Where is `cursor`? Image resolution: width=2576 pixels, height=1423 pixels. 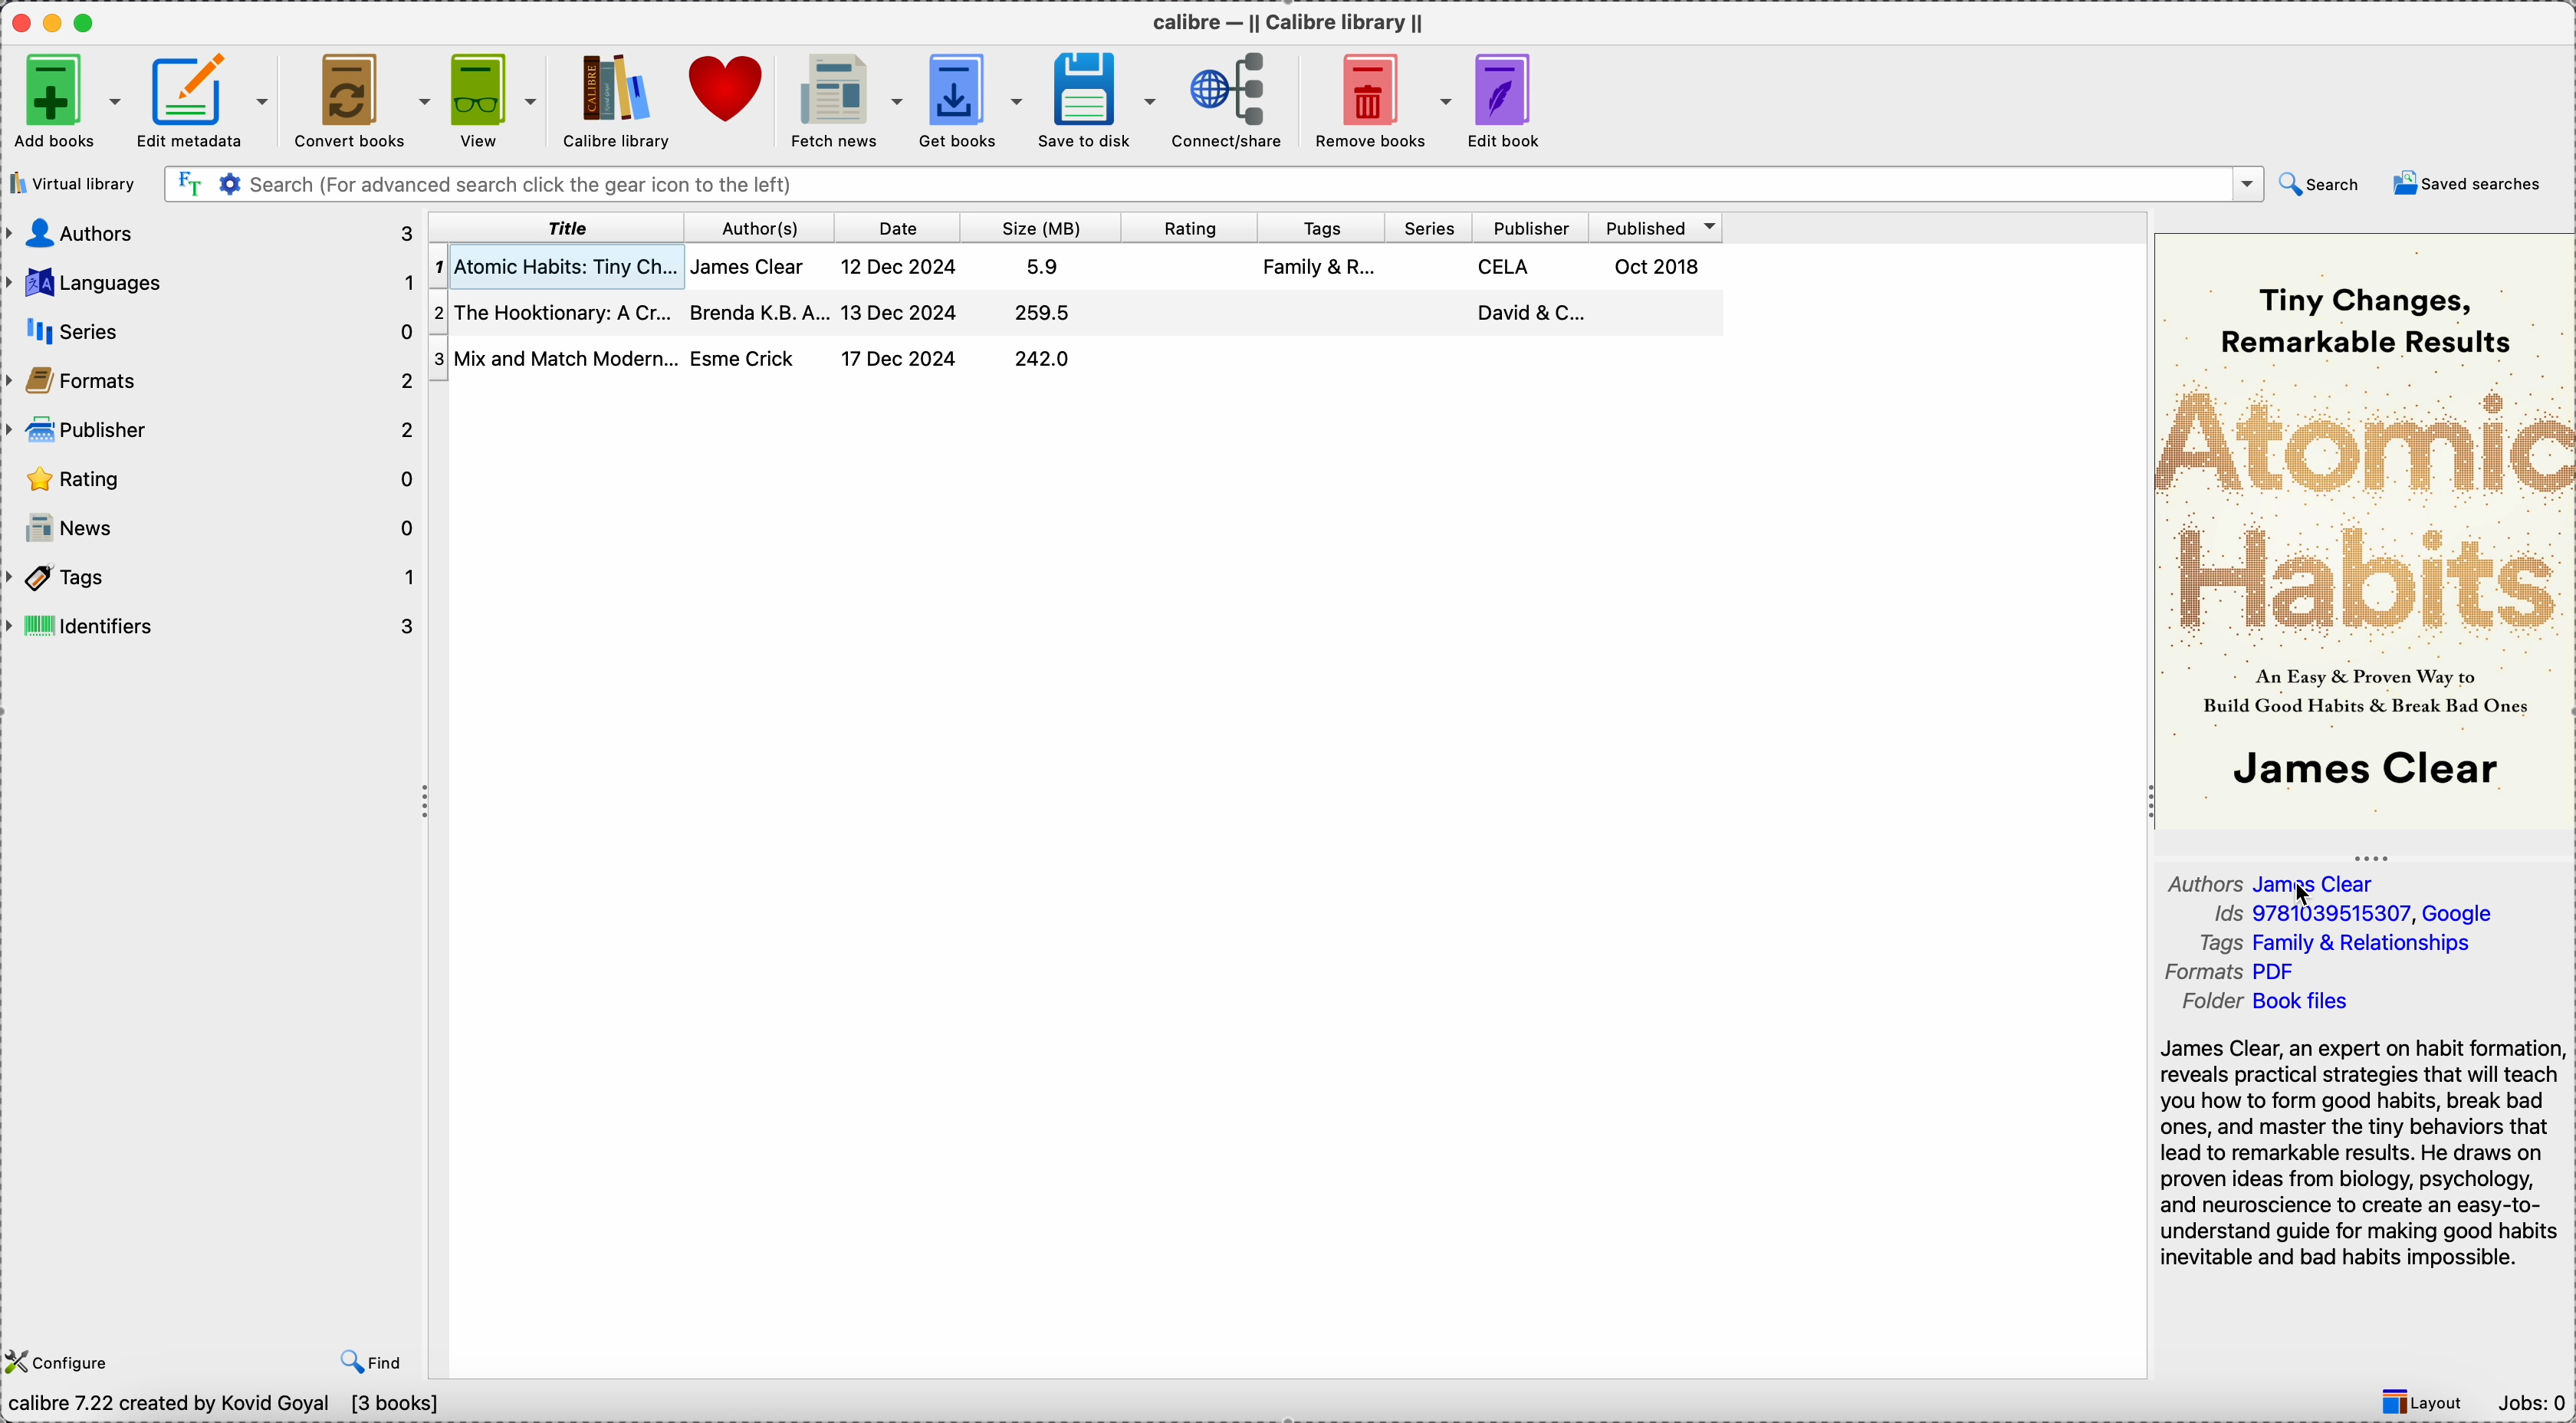
cursor is located at coordinates (2303, 896).